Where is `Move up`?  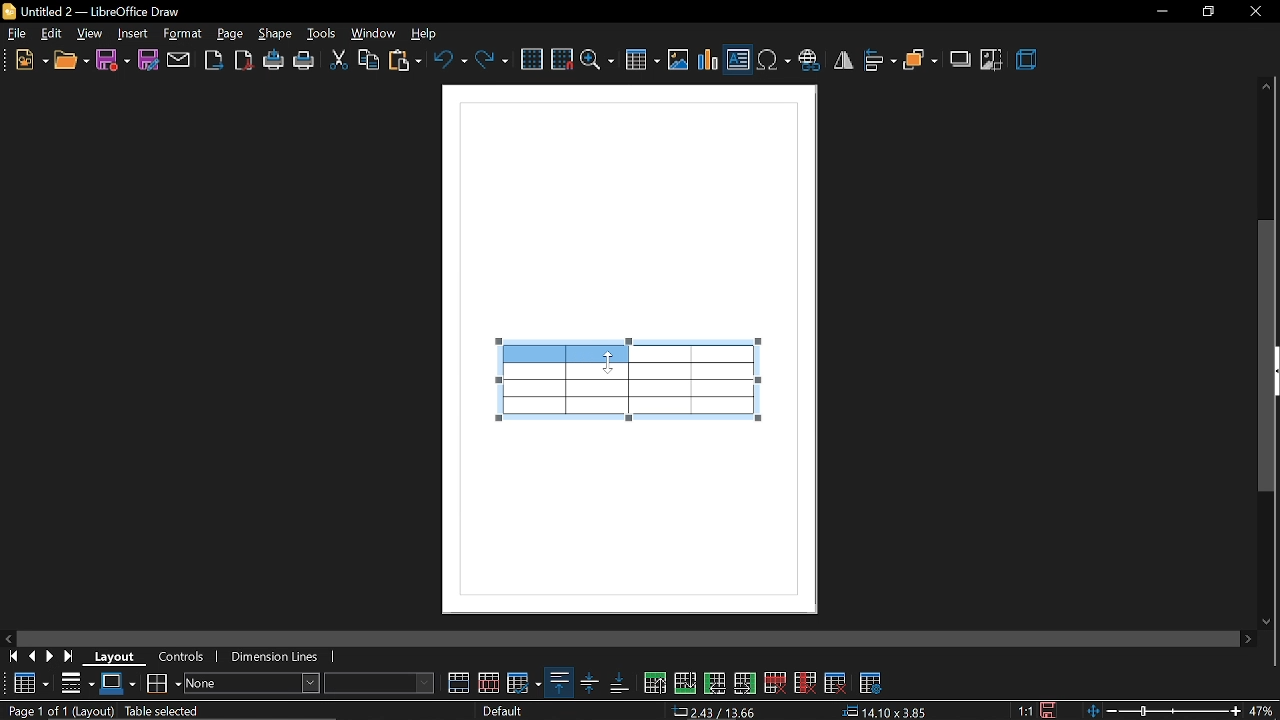
Move up is located at coordinates (1266, 84).